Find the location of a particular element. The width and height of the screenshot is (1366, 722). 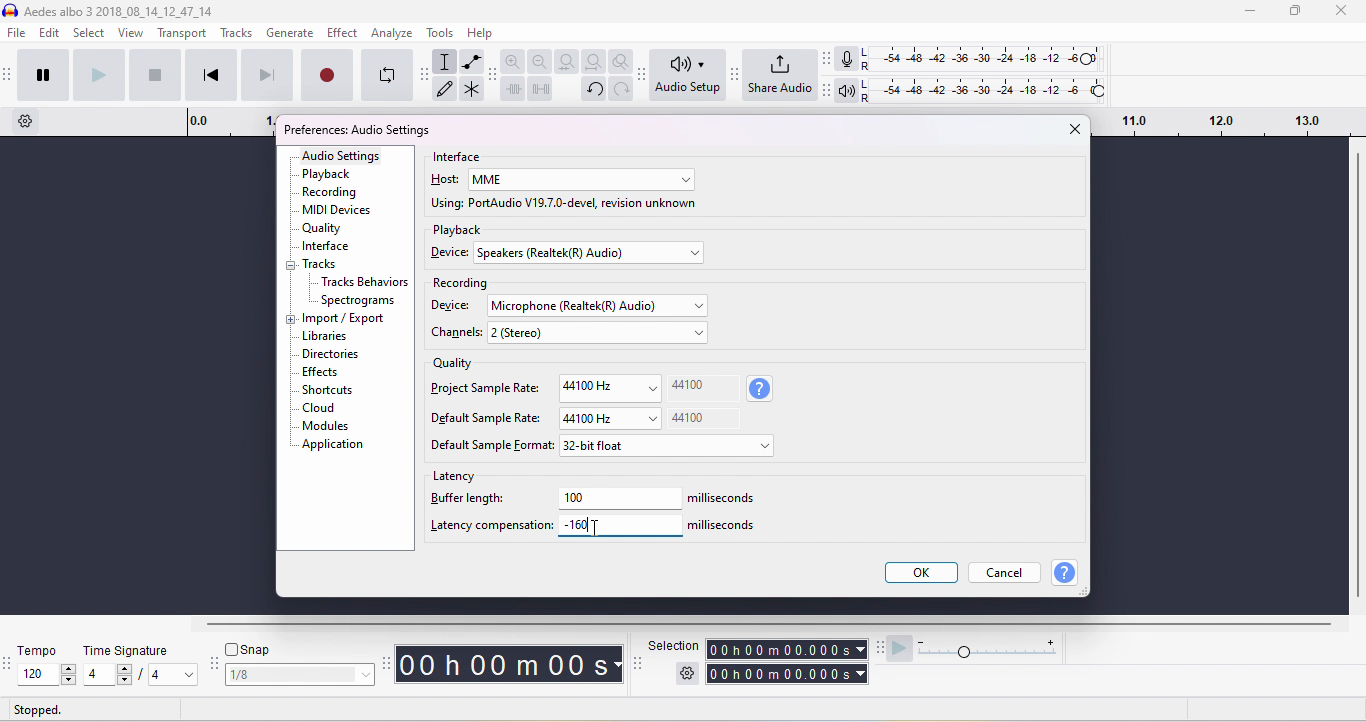

close is located at coordinates (1340, 12).